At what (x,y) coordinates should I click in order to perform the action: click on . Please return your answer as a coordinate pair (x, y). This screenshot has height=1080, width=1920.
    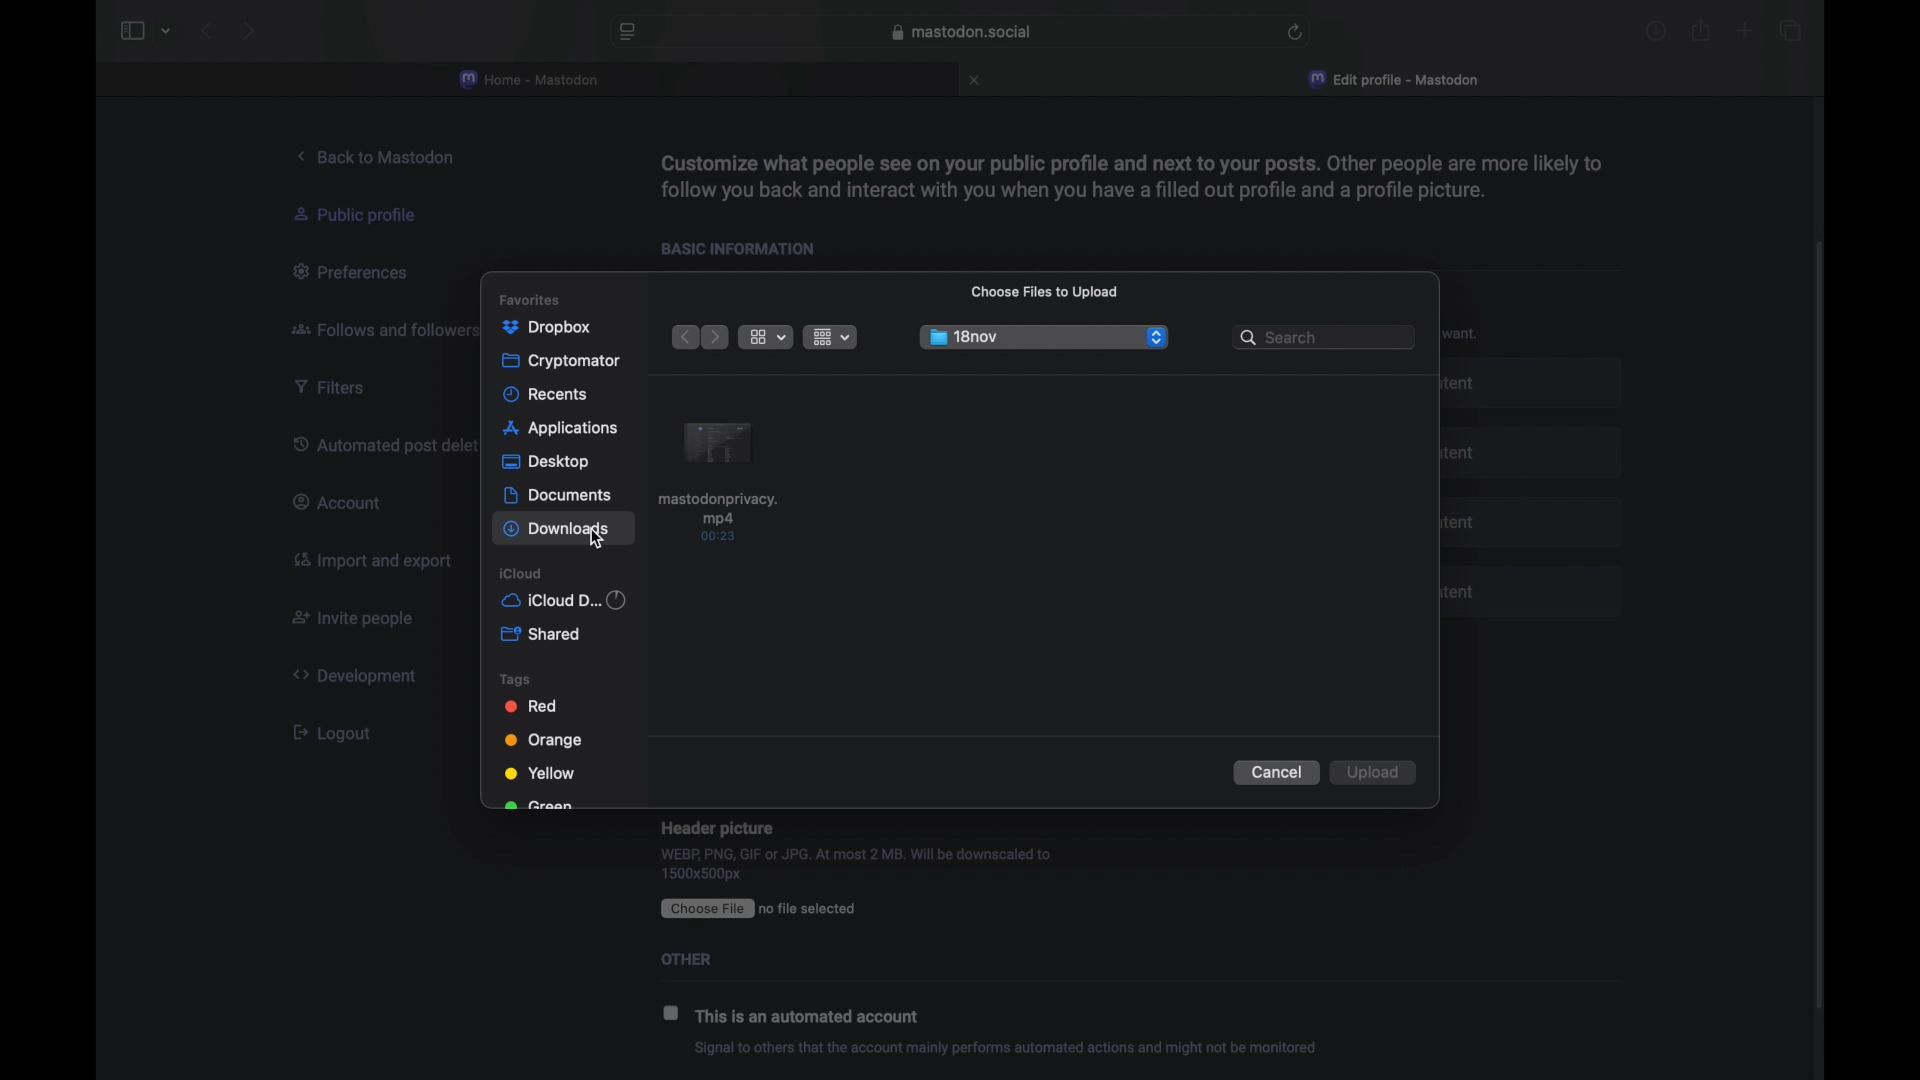
    Looking at the image, I should click on (701, 958).